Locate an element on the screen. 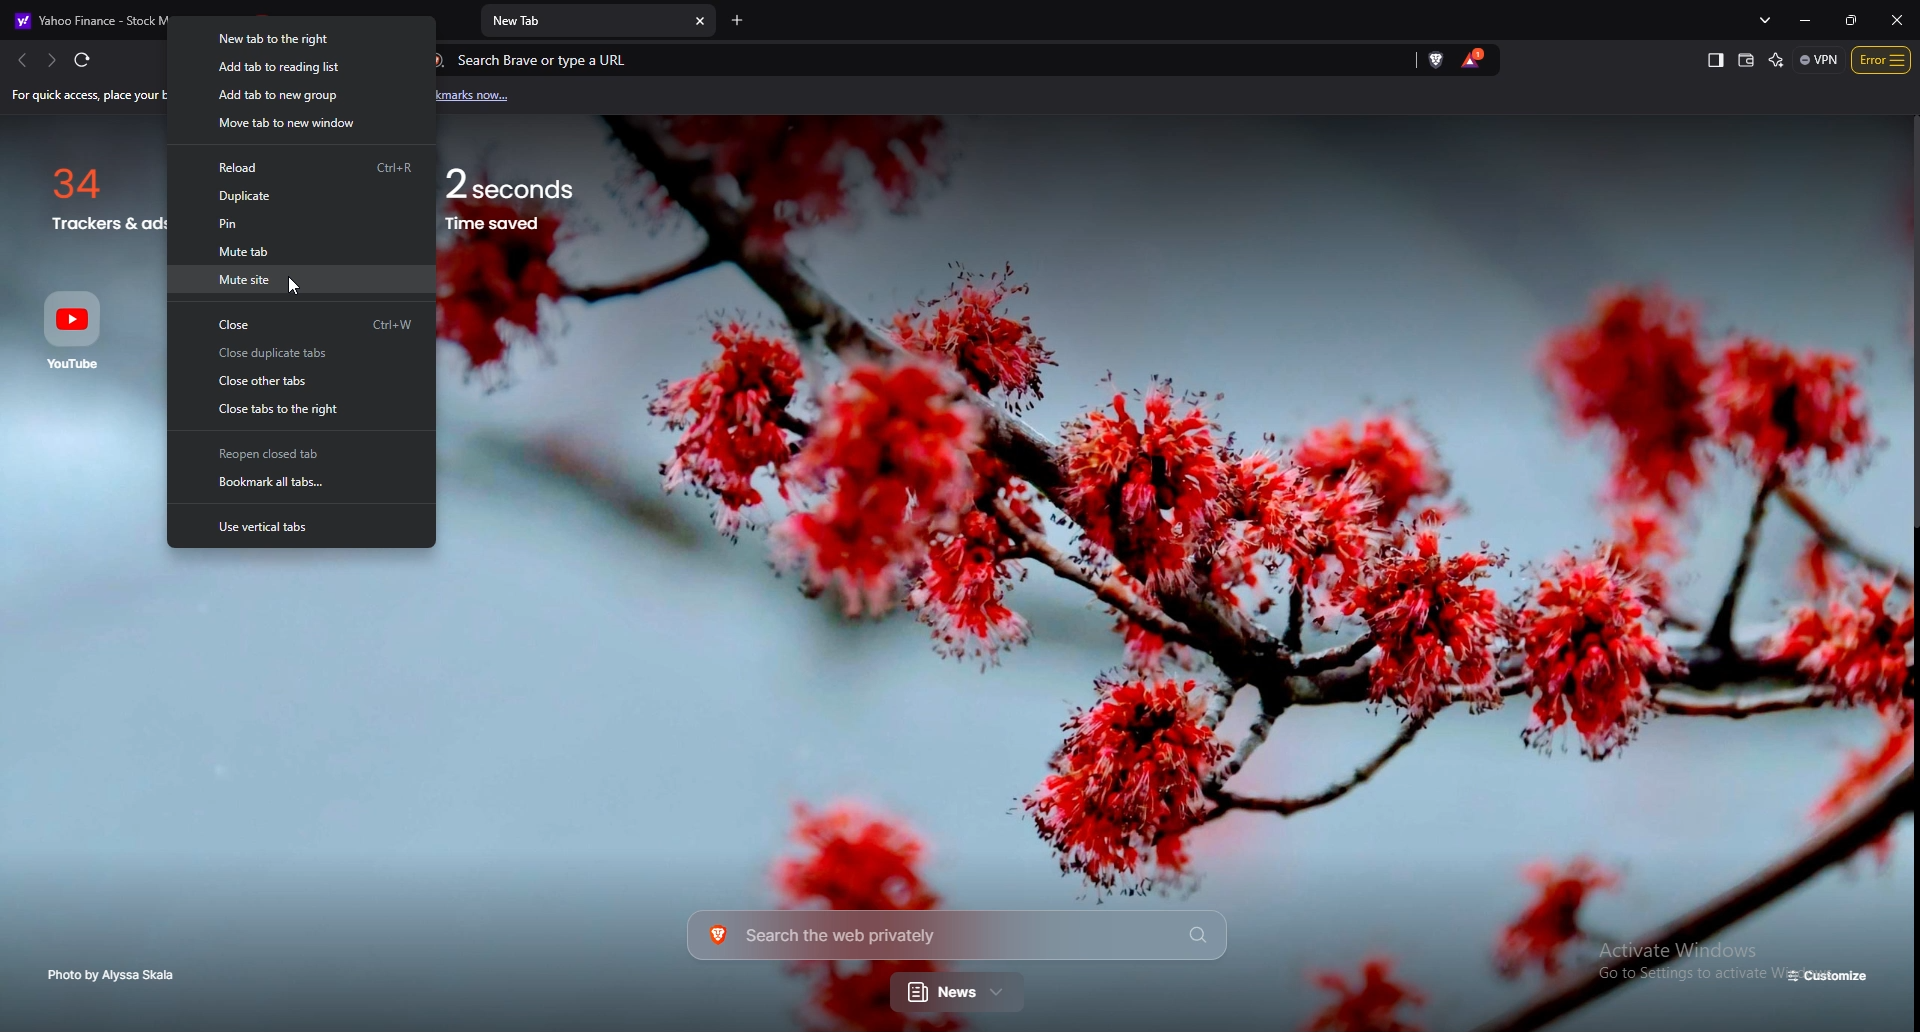  add tab to reading list is located at coordinates (301, 69).